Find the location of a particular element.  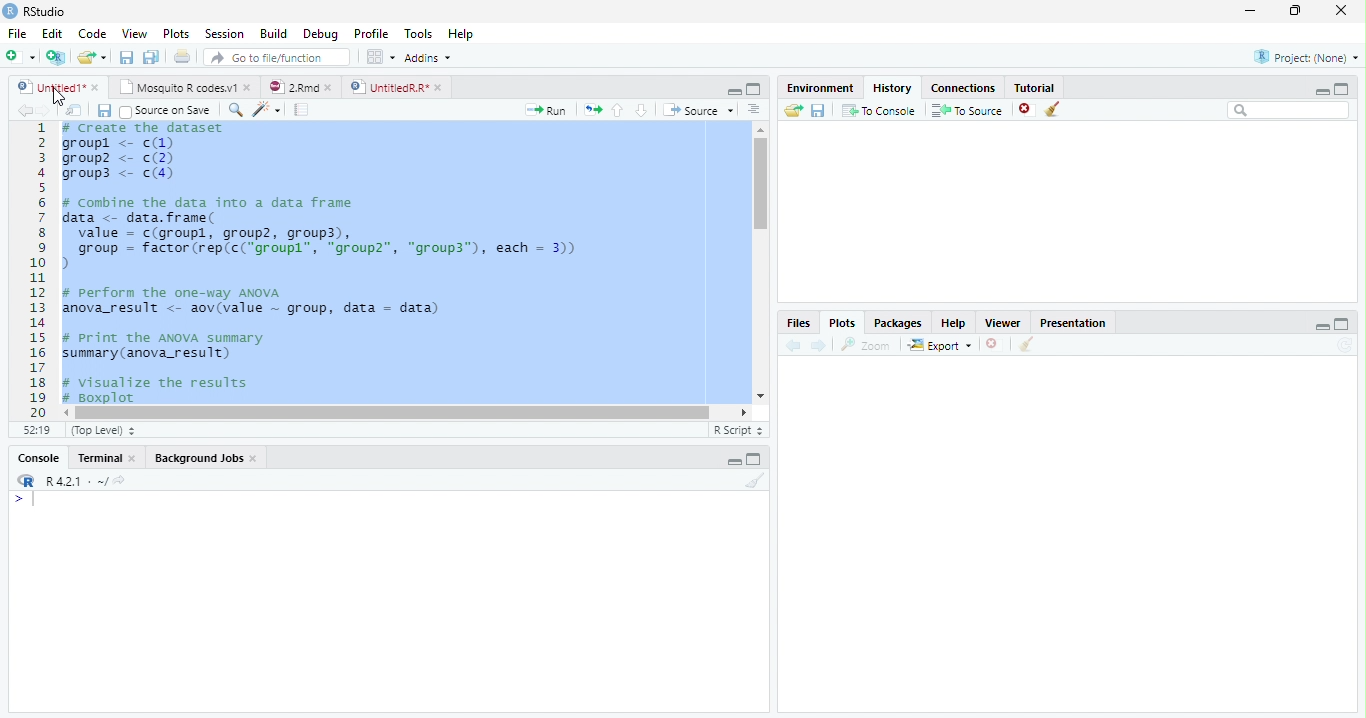

Save workspace as  is located at coordinates (821, 111).